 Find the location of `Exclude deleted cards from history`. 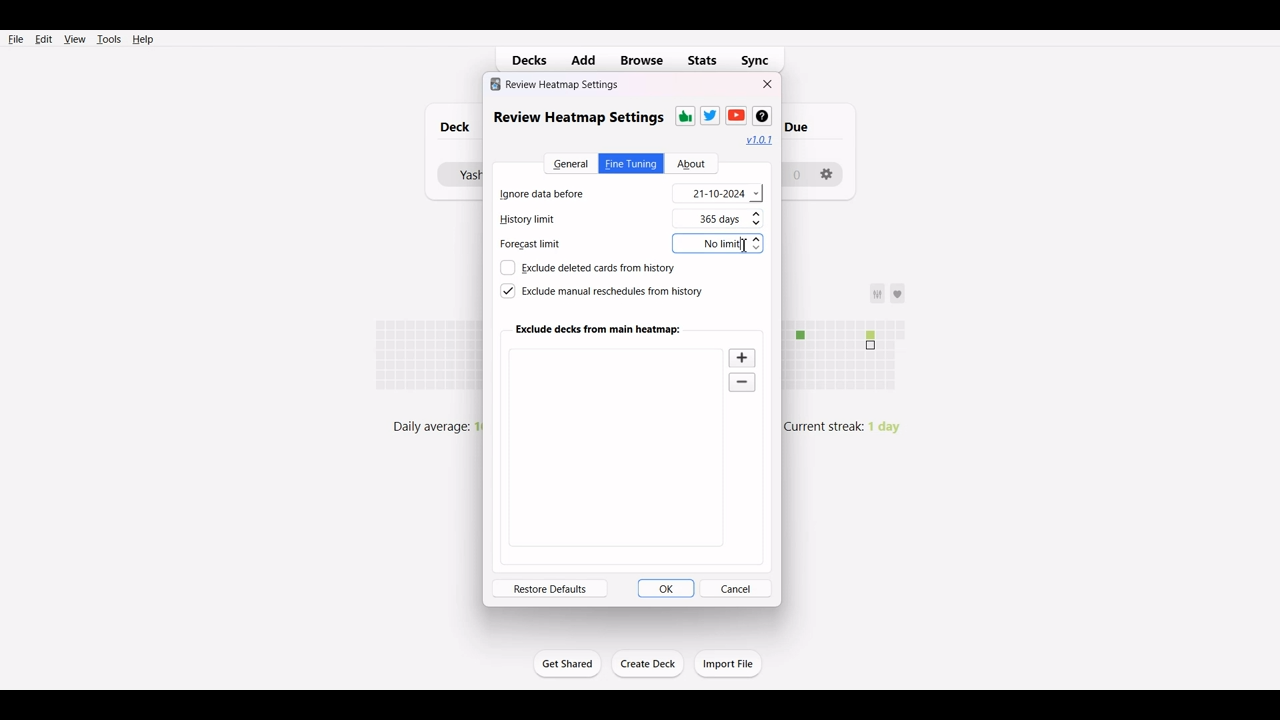

Exclude deleted cards from history is located at coordinates (587, 268).